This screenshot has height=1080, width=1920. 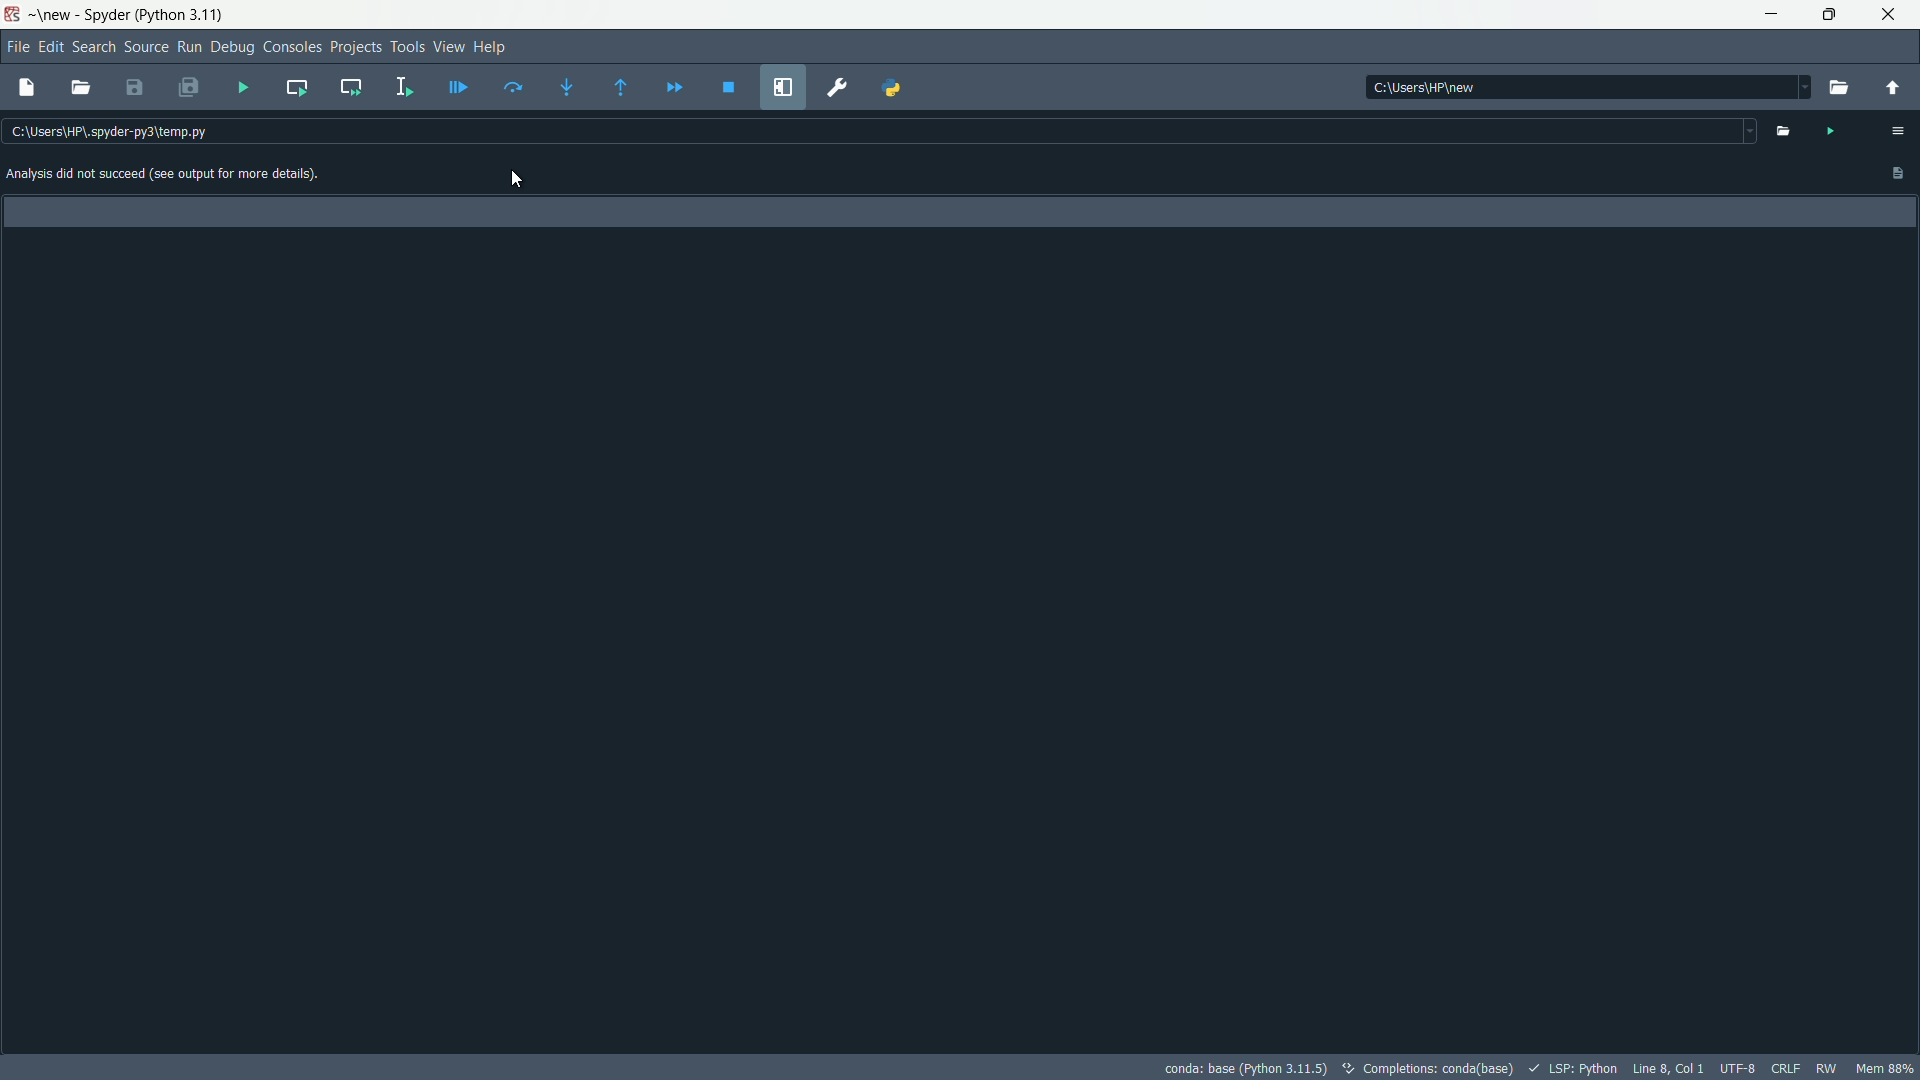 What do you see at coordinates (566, 86) in the screenshot?
I see `step into function` at bounding box center [566, 86].